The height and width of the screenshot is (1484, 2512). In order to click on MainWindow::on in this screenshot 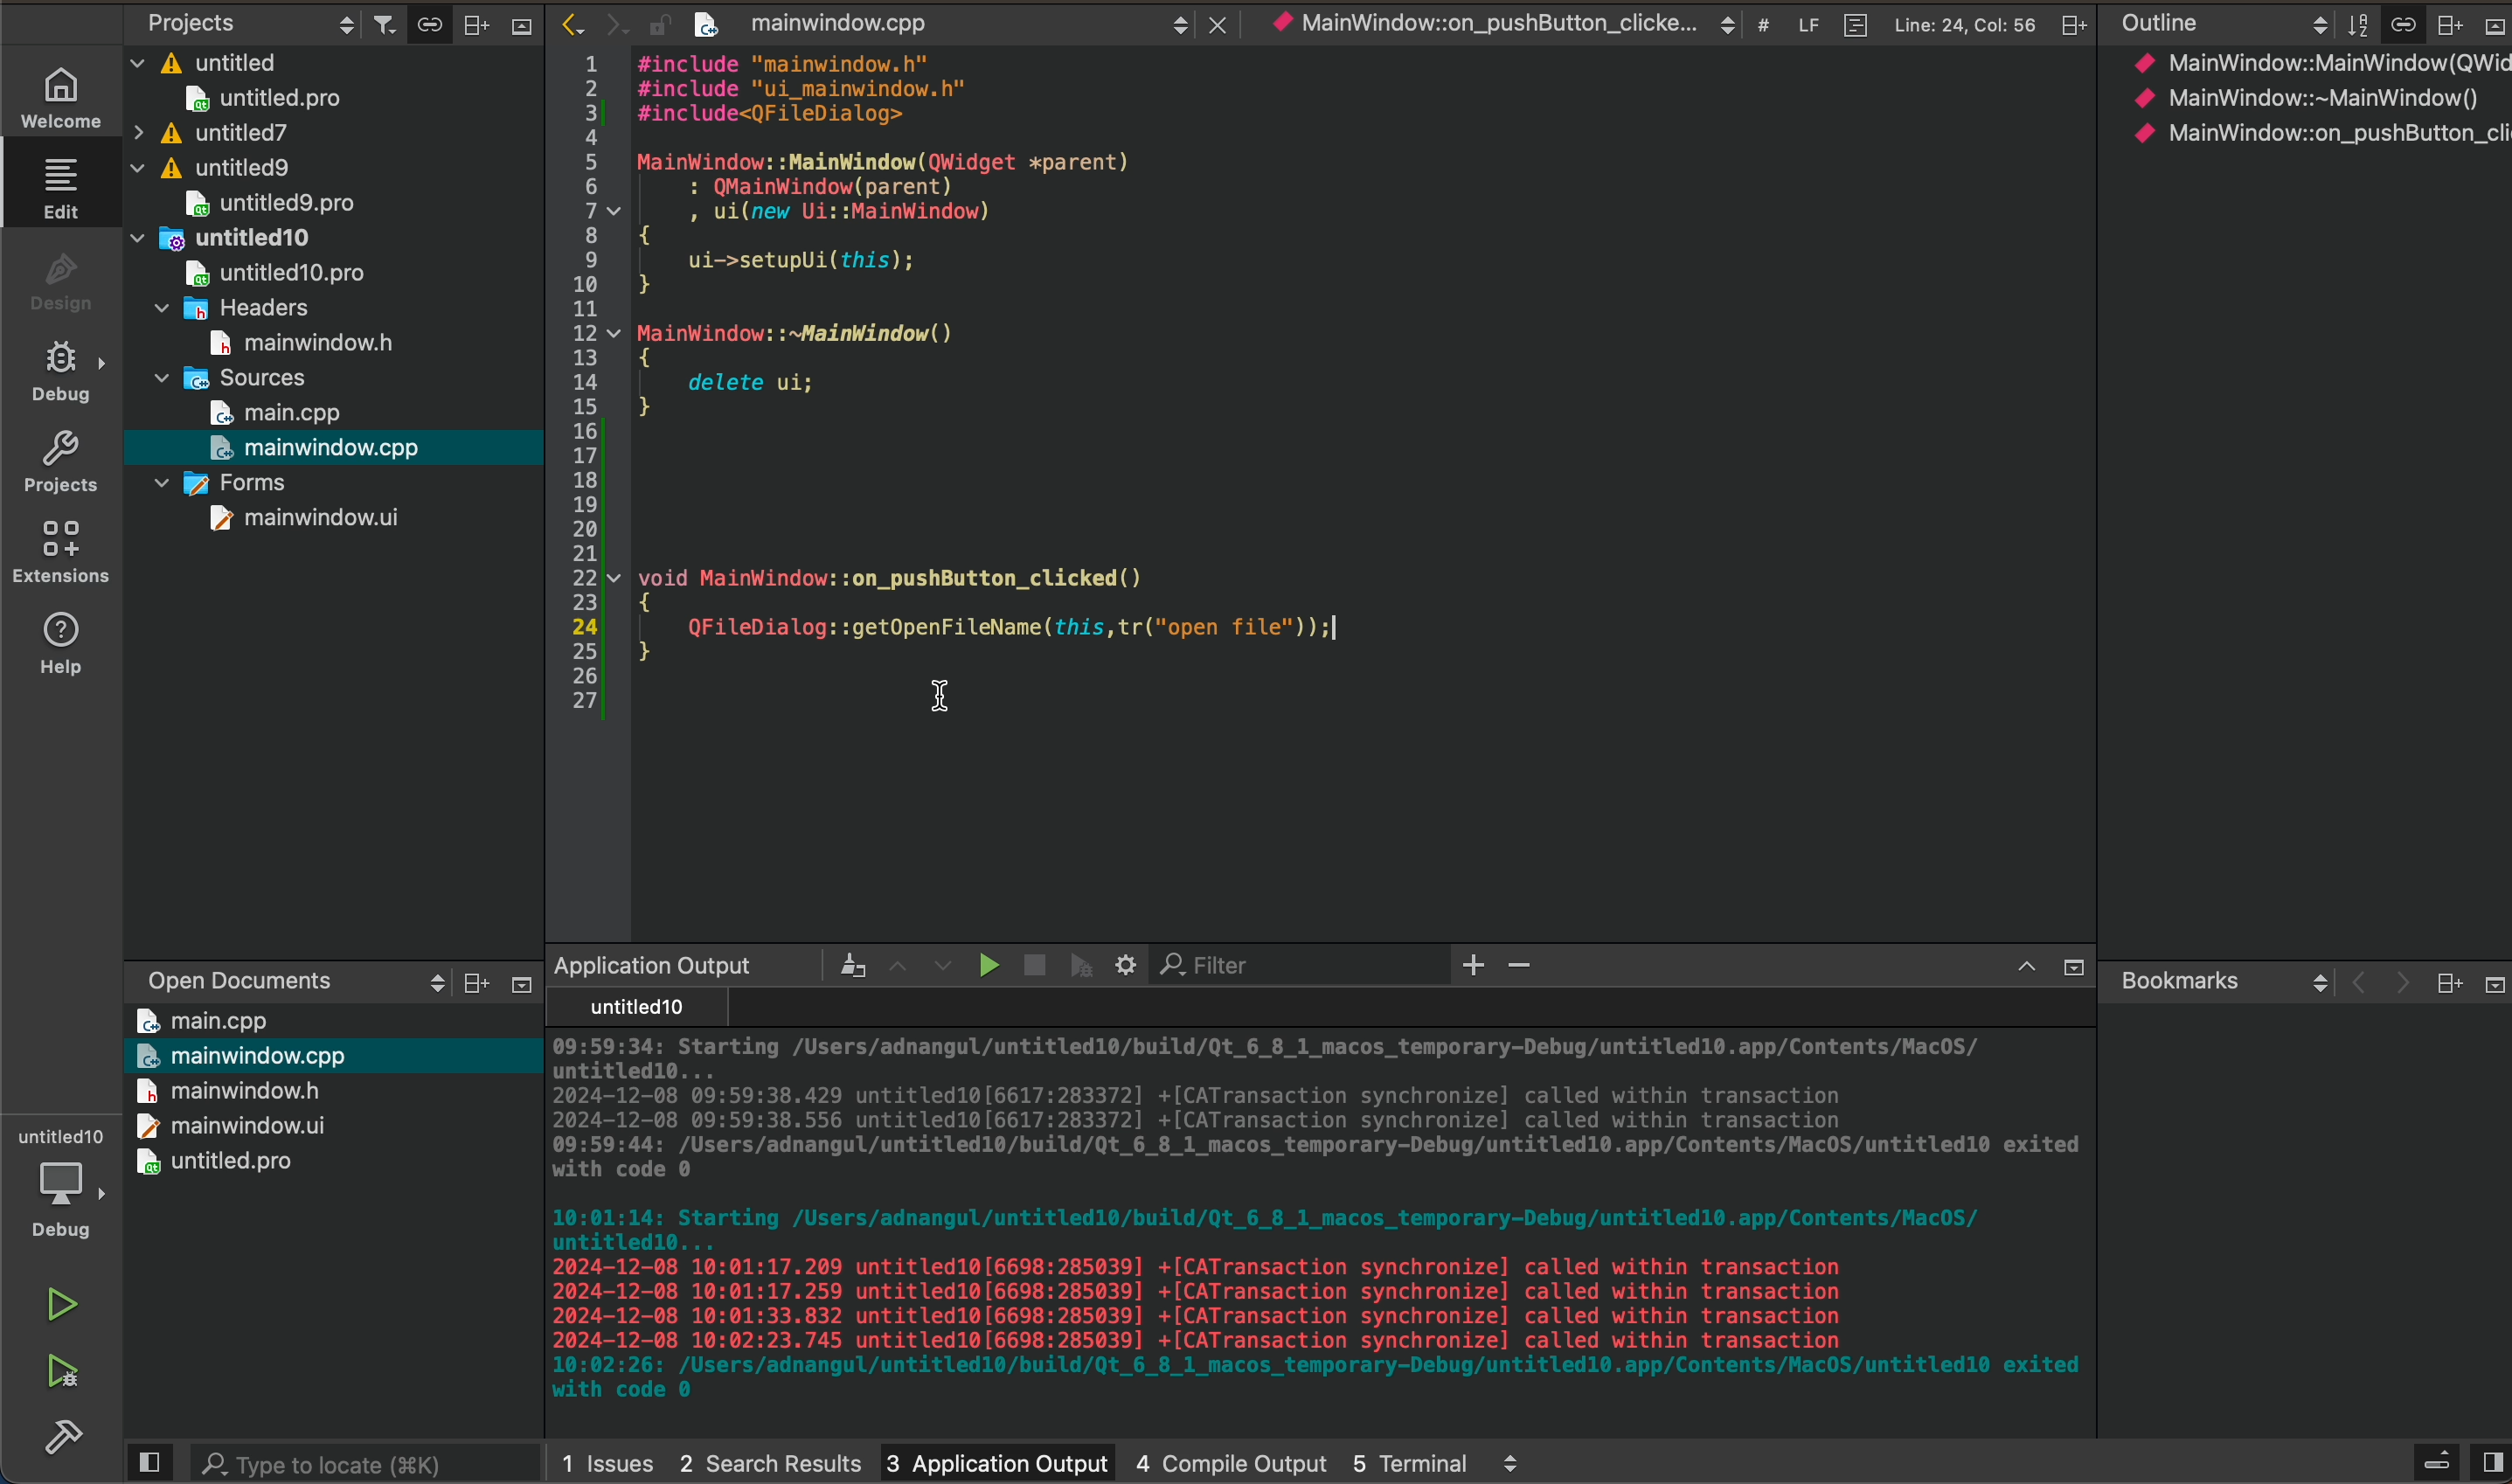, I will do `click(1480, 26)`.